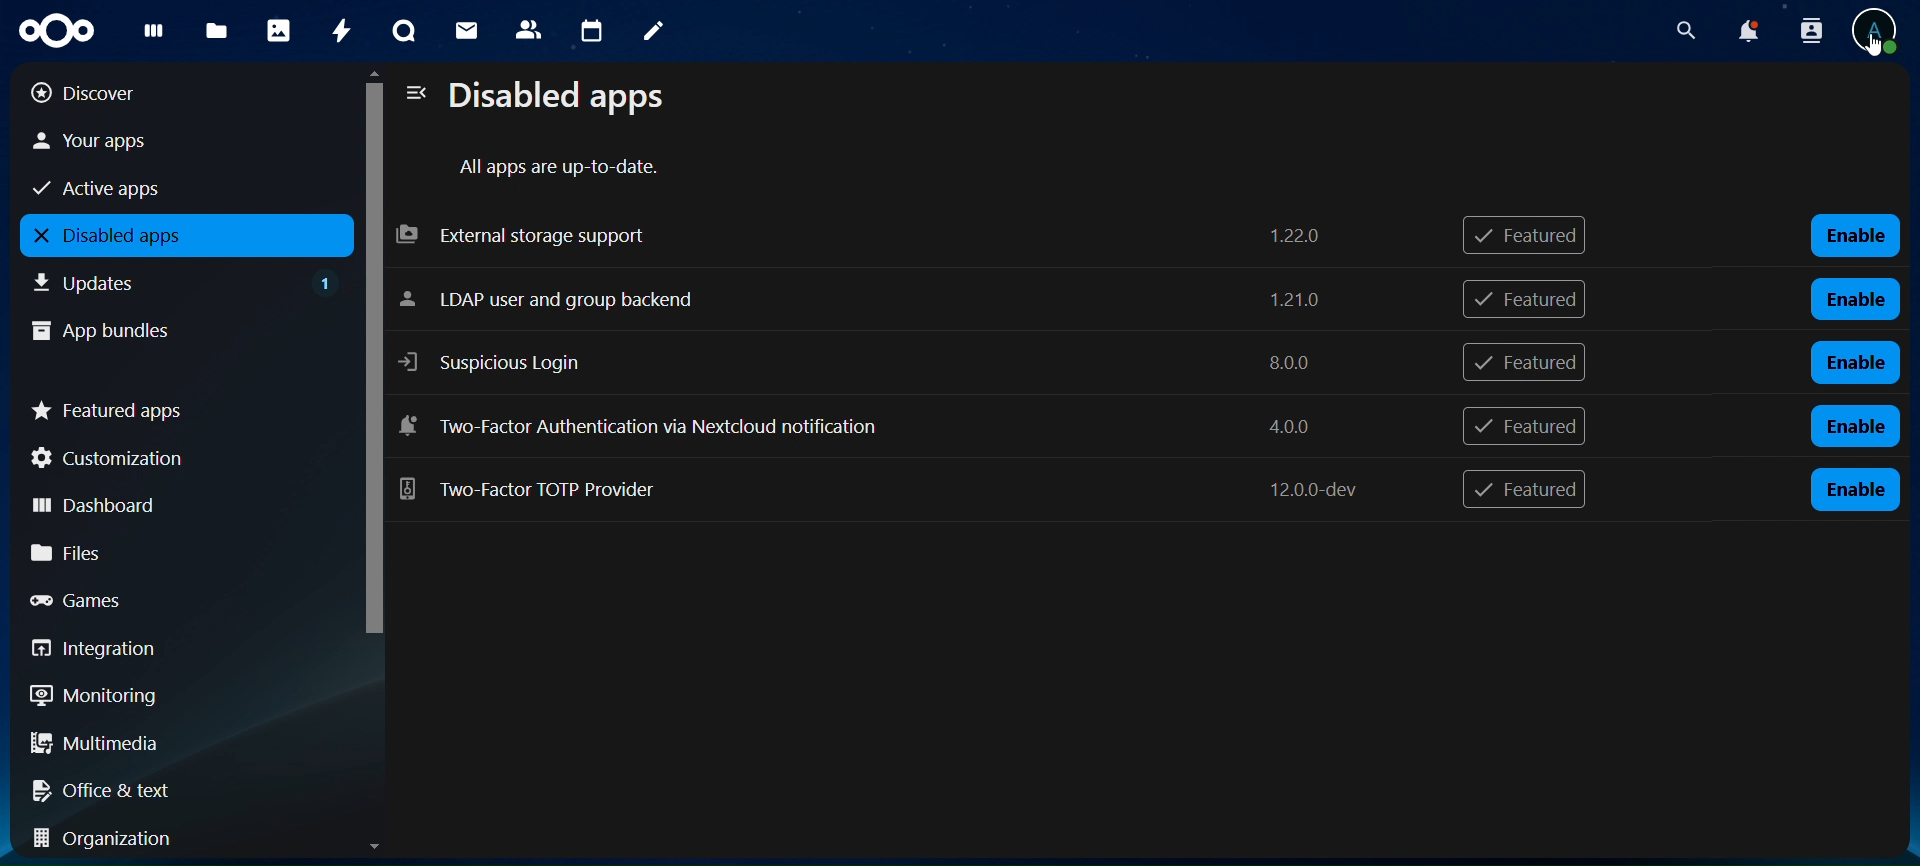 The width and height of the screenshot is (1920, 866). Describe the element at coordinates (1523, 426) in the screenshot. I see `featured` at that location.